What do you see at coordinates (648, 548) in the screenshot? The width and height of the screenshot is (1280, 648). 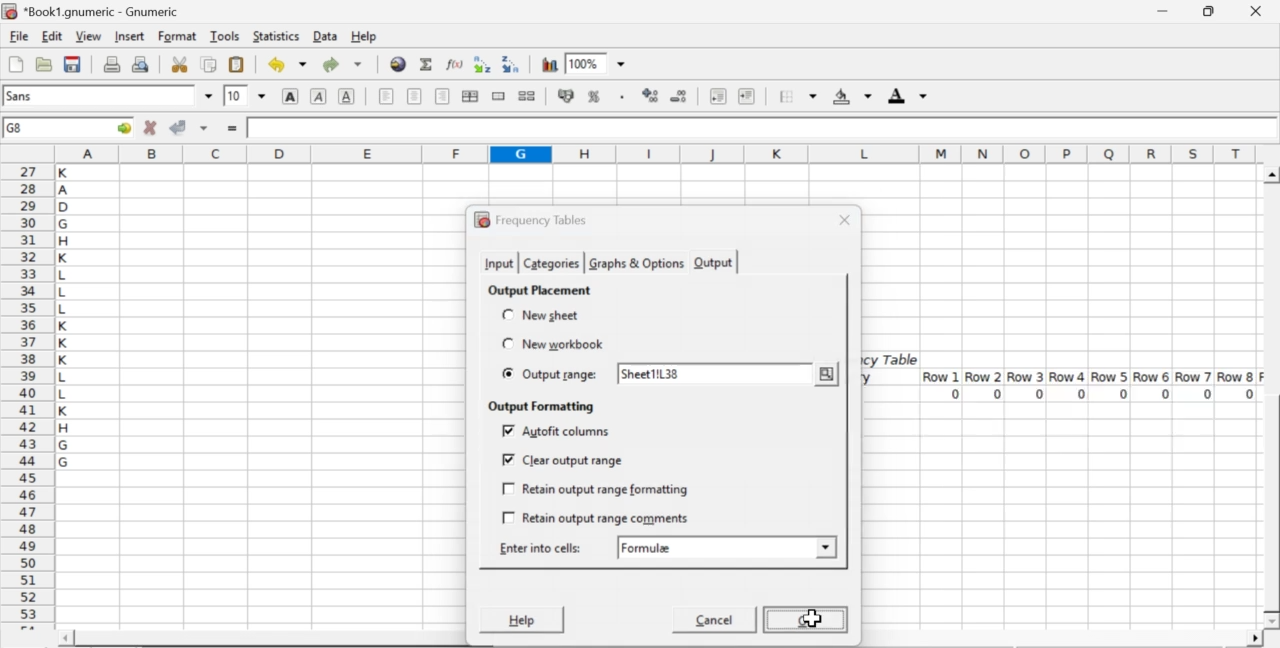 I see `formulae` at bounding box center [648, 548].